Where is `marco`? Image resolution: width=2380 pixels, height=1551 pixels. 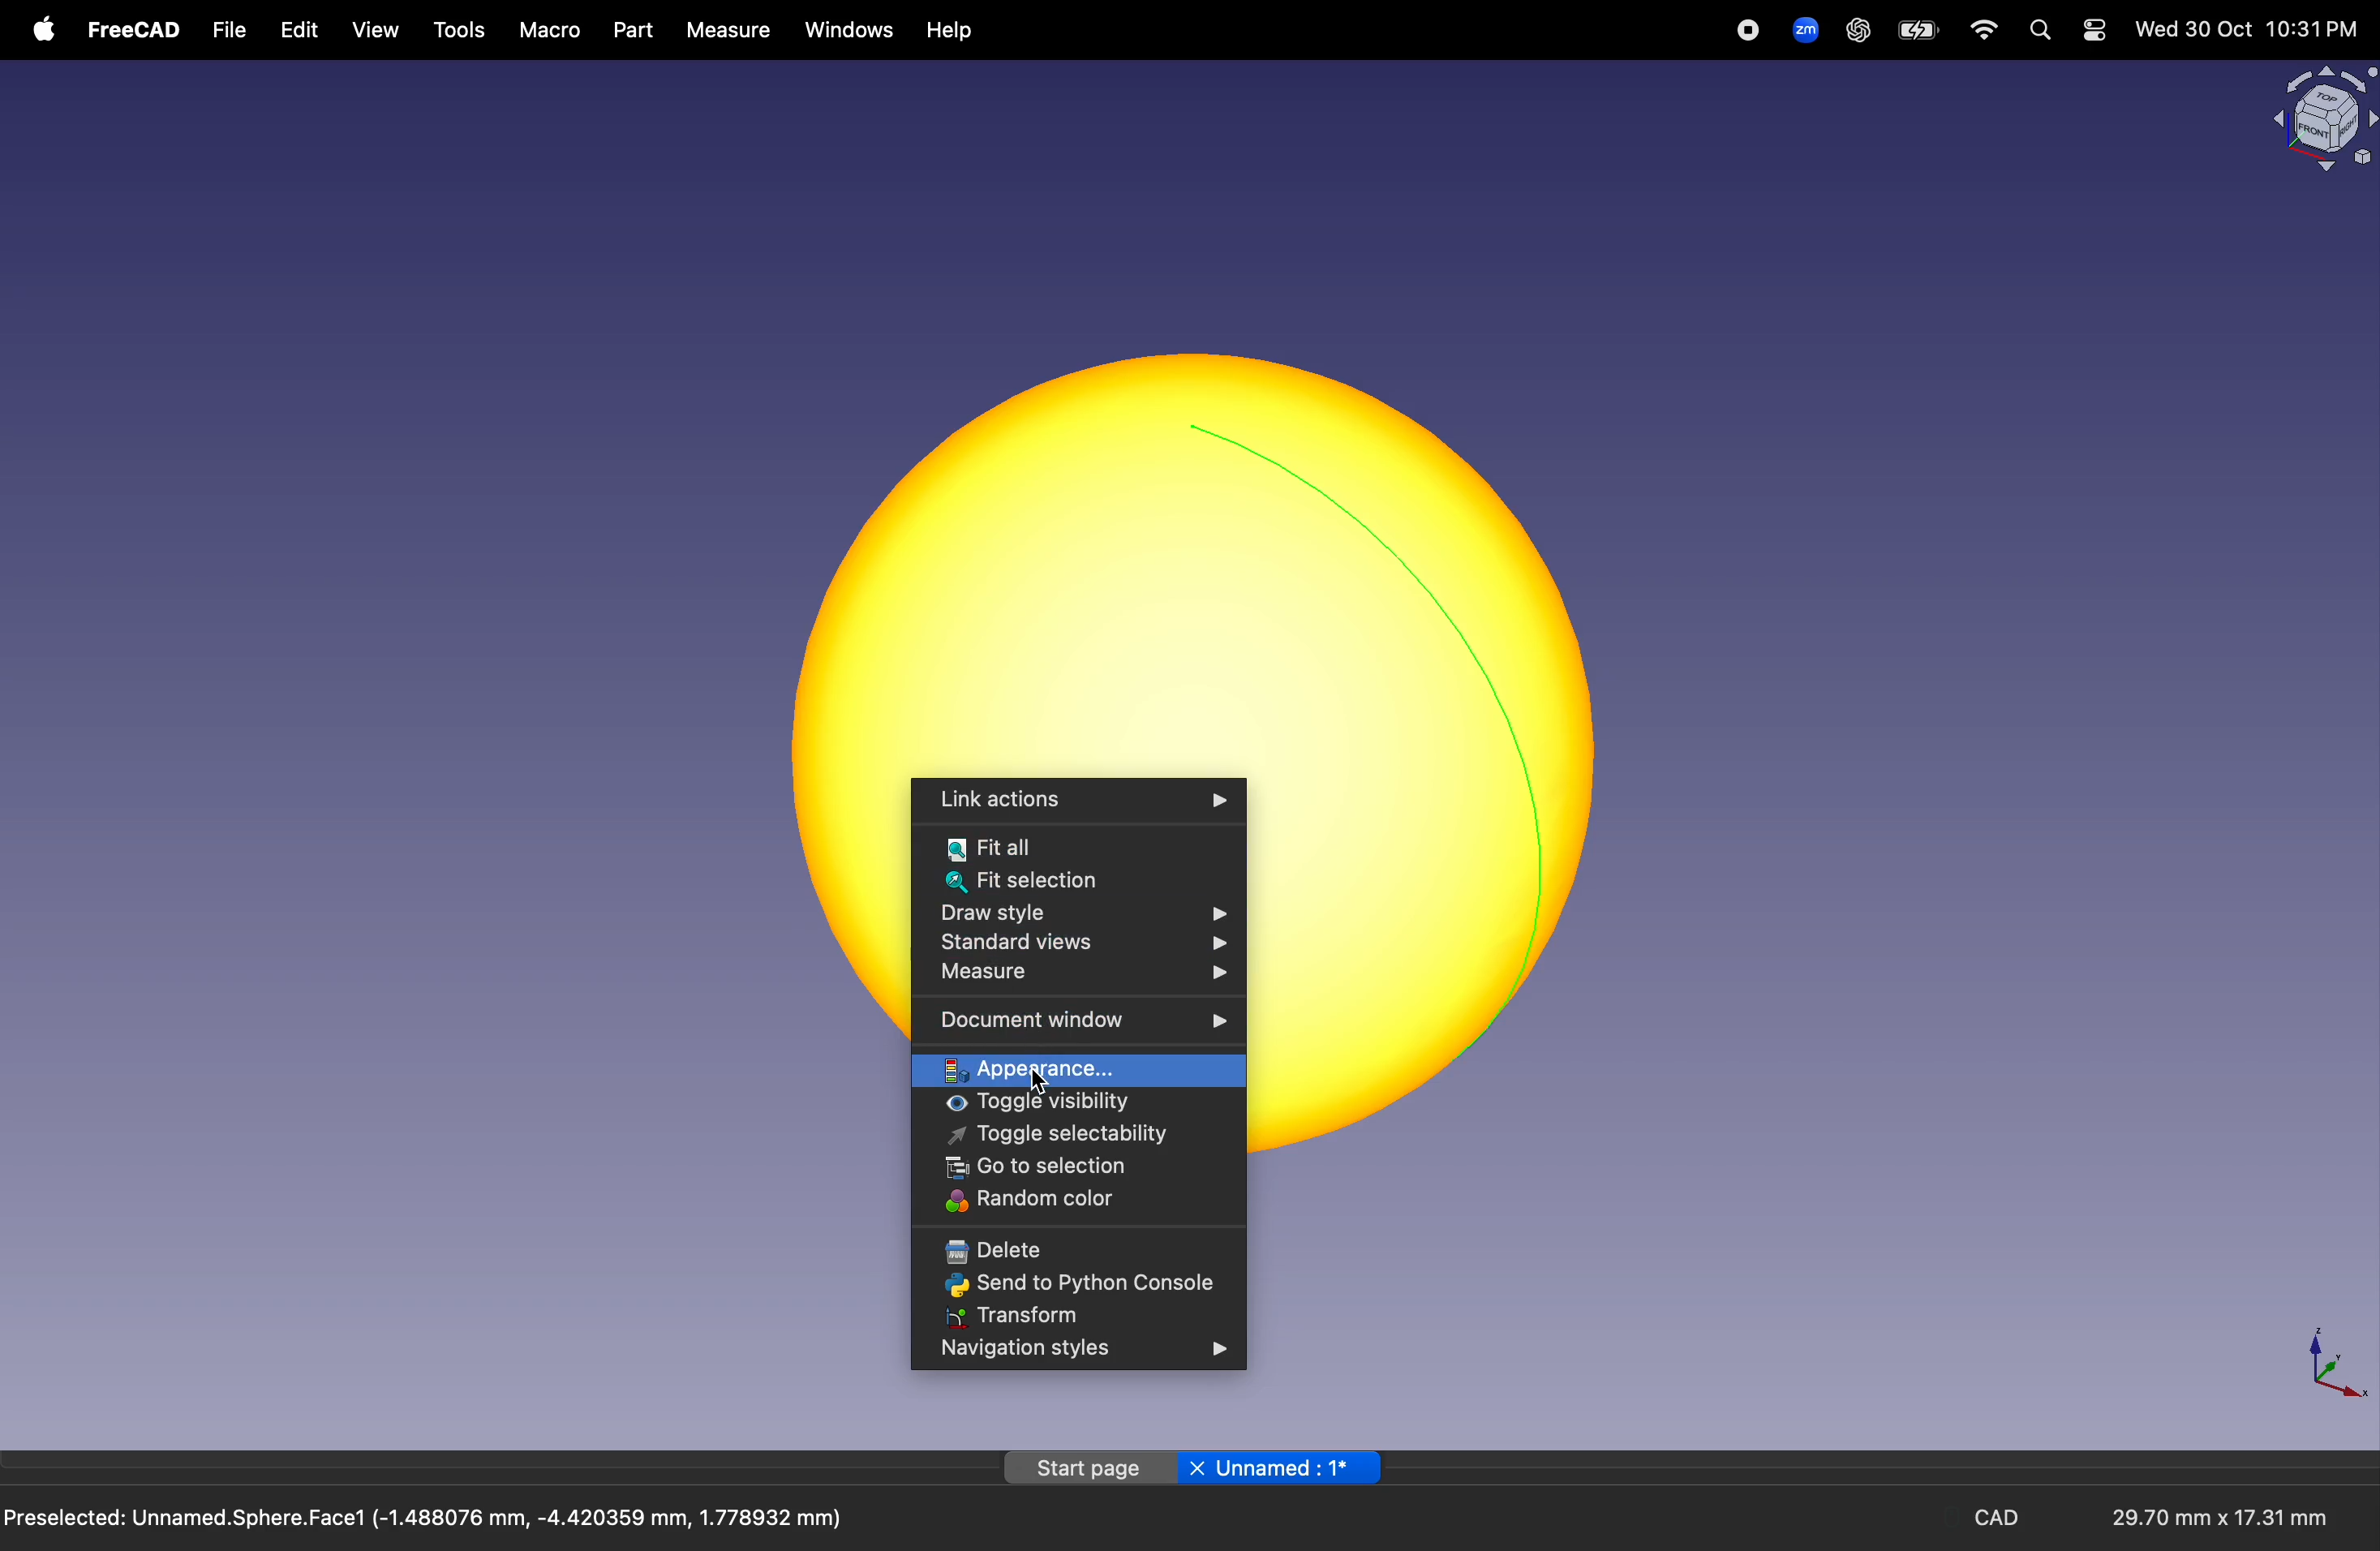 marco is located at coordinates (551, 31).